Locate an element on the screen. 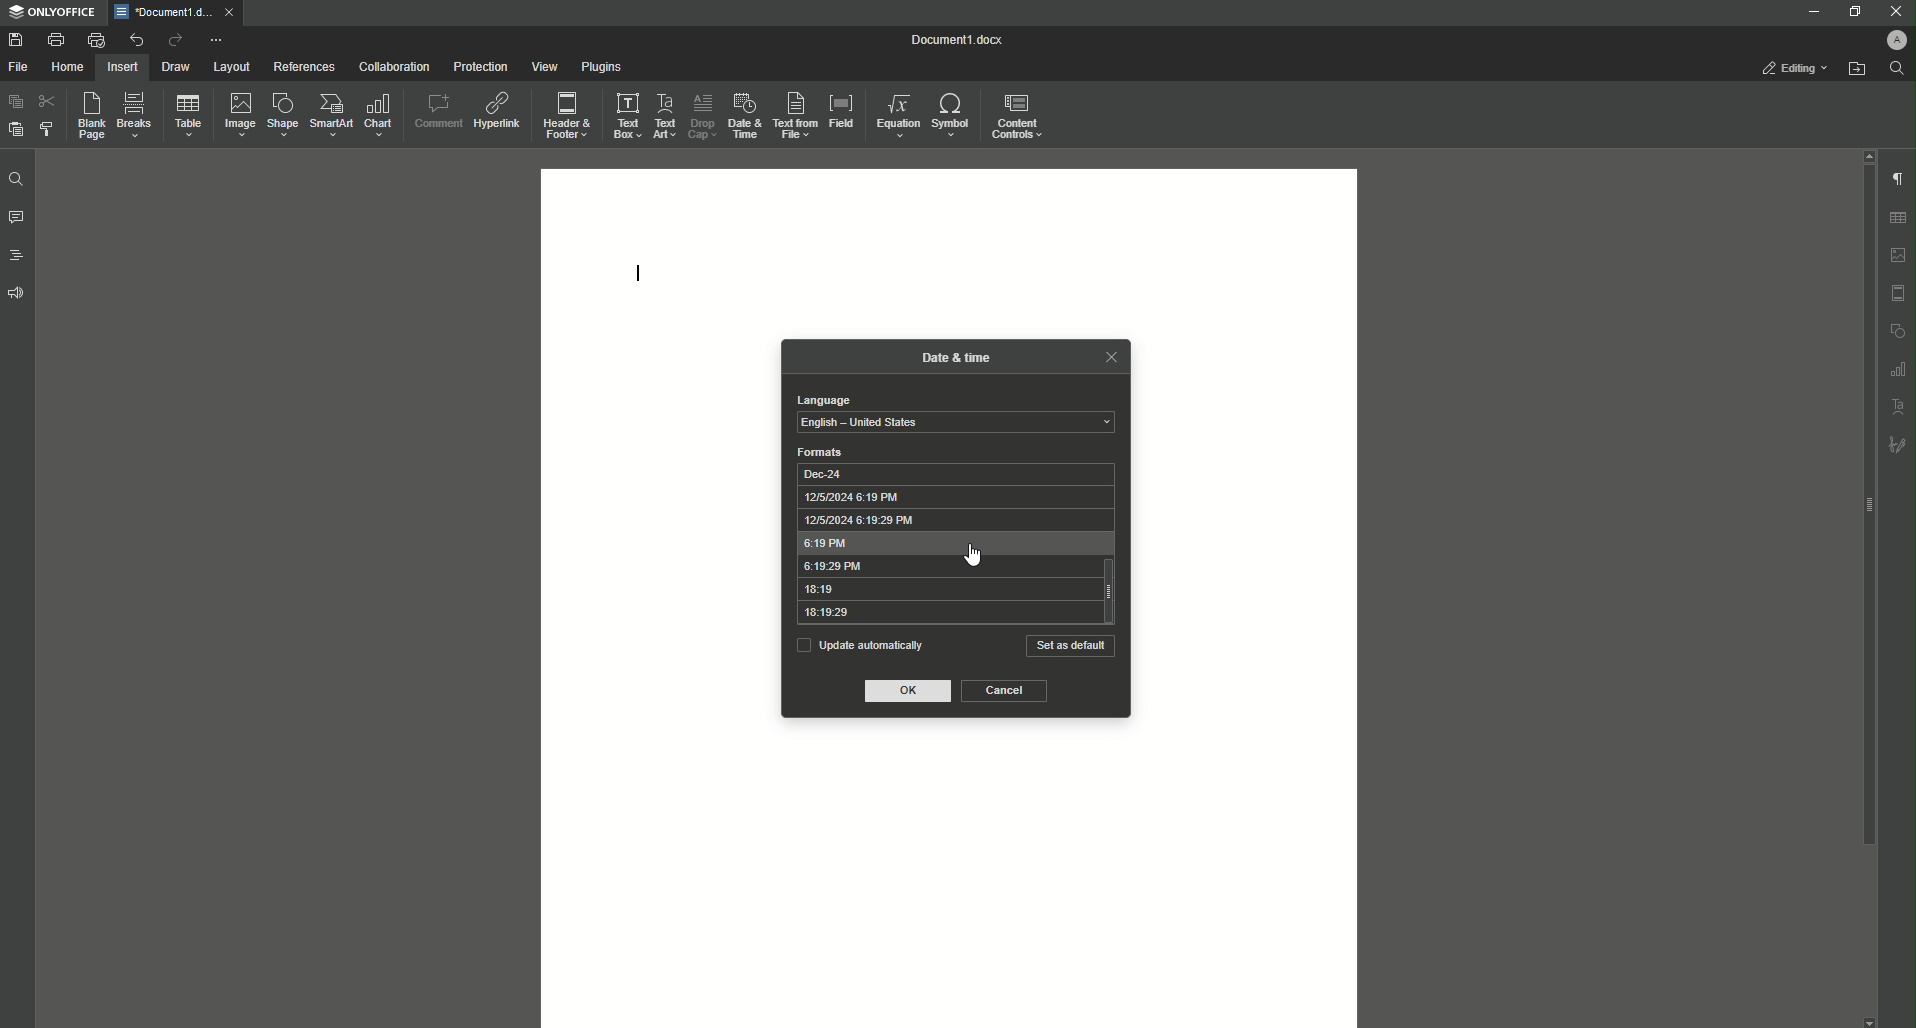  Cut is located at coordinates (46, 101).